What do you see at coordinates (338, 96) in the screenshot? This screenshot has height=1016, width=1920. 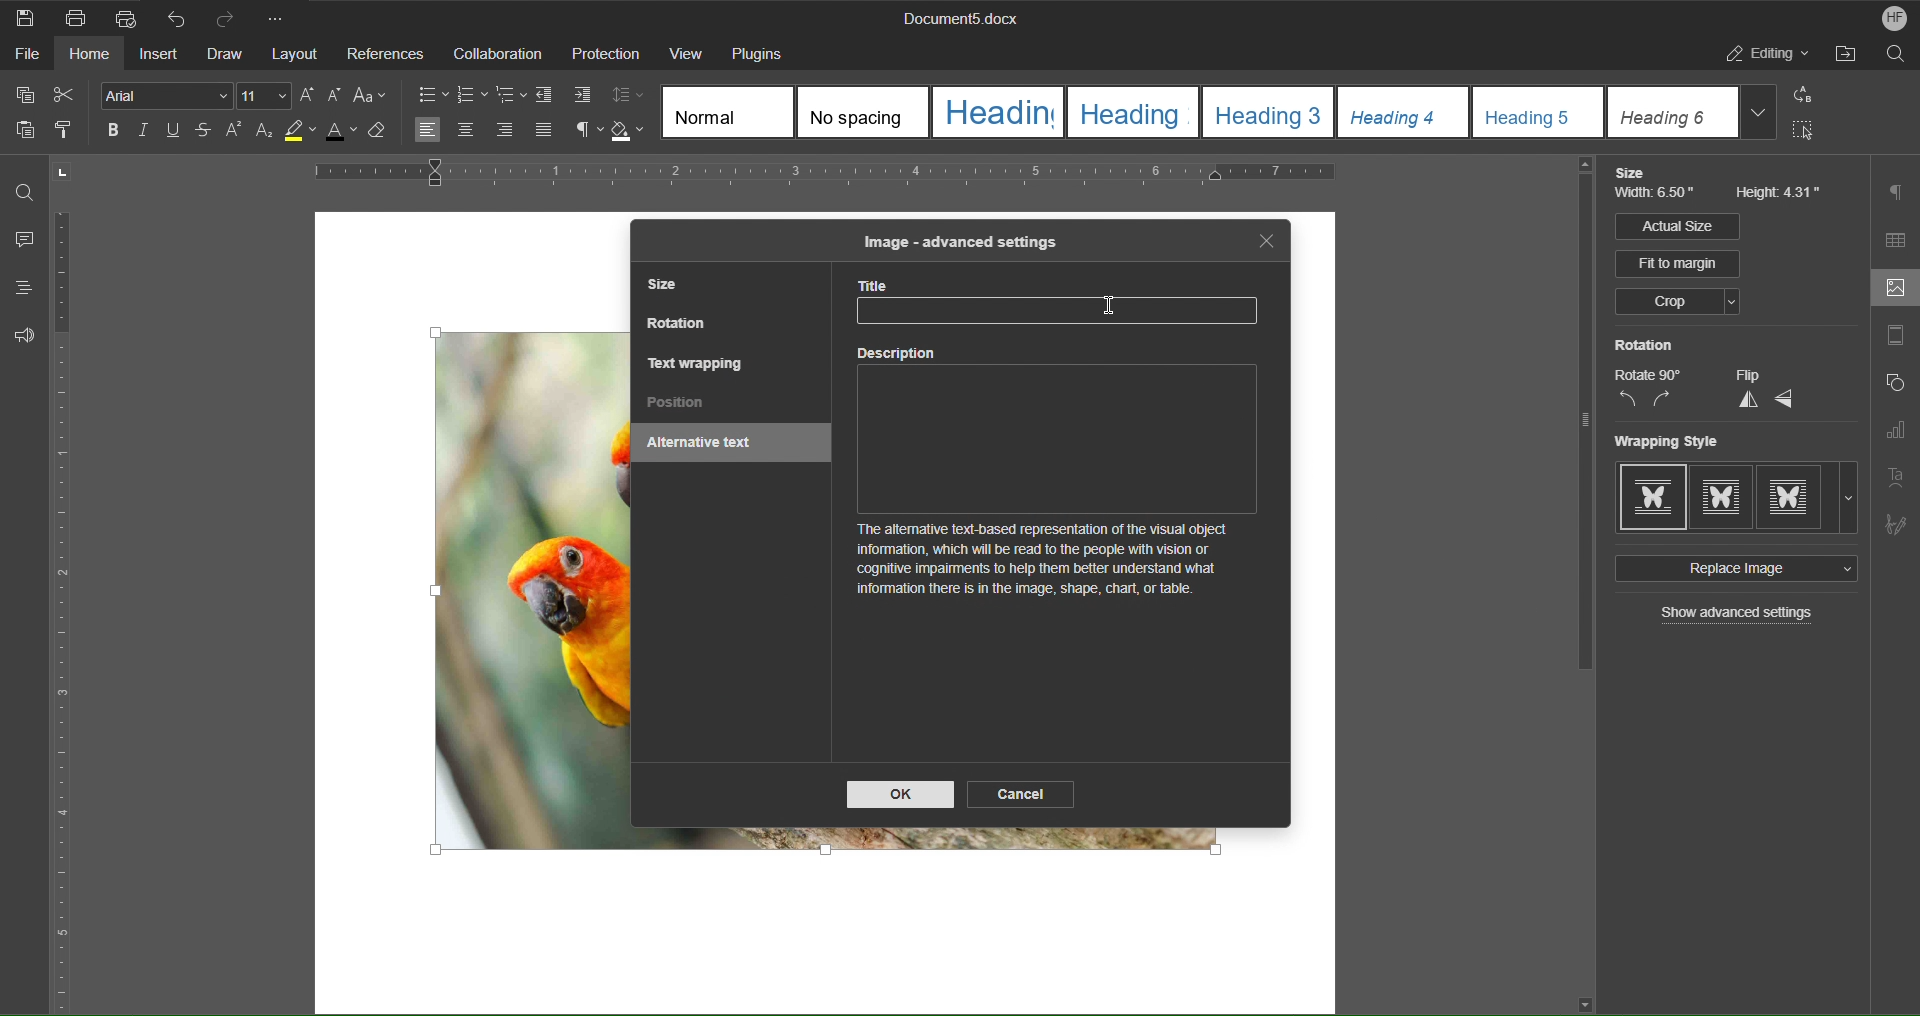 I see `Decrease Size` at bounding box center [338, 96].